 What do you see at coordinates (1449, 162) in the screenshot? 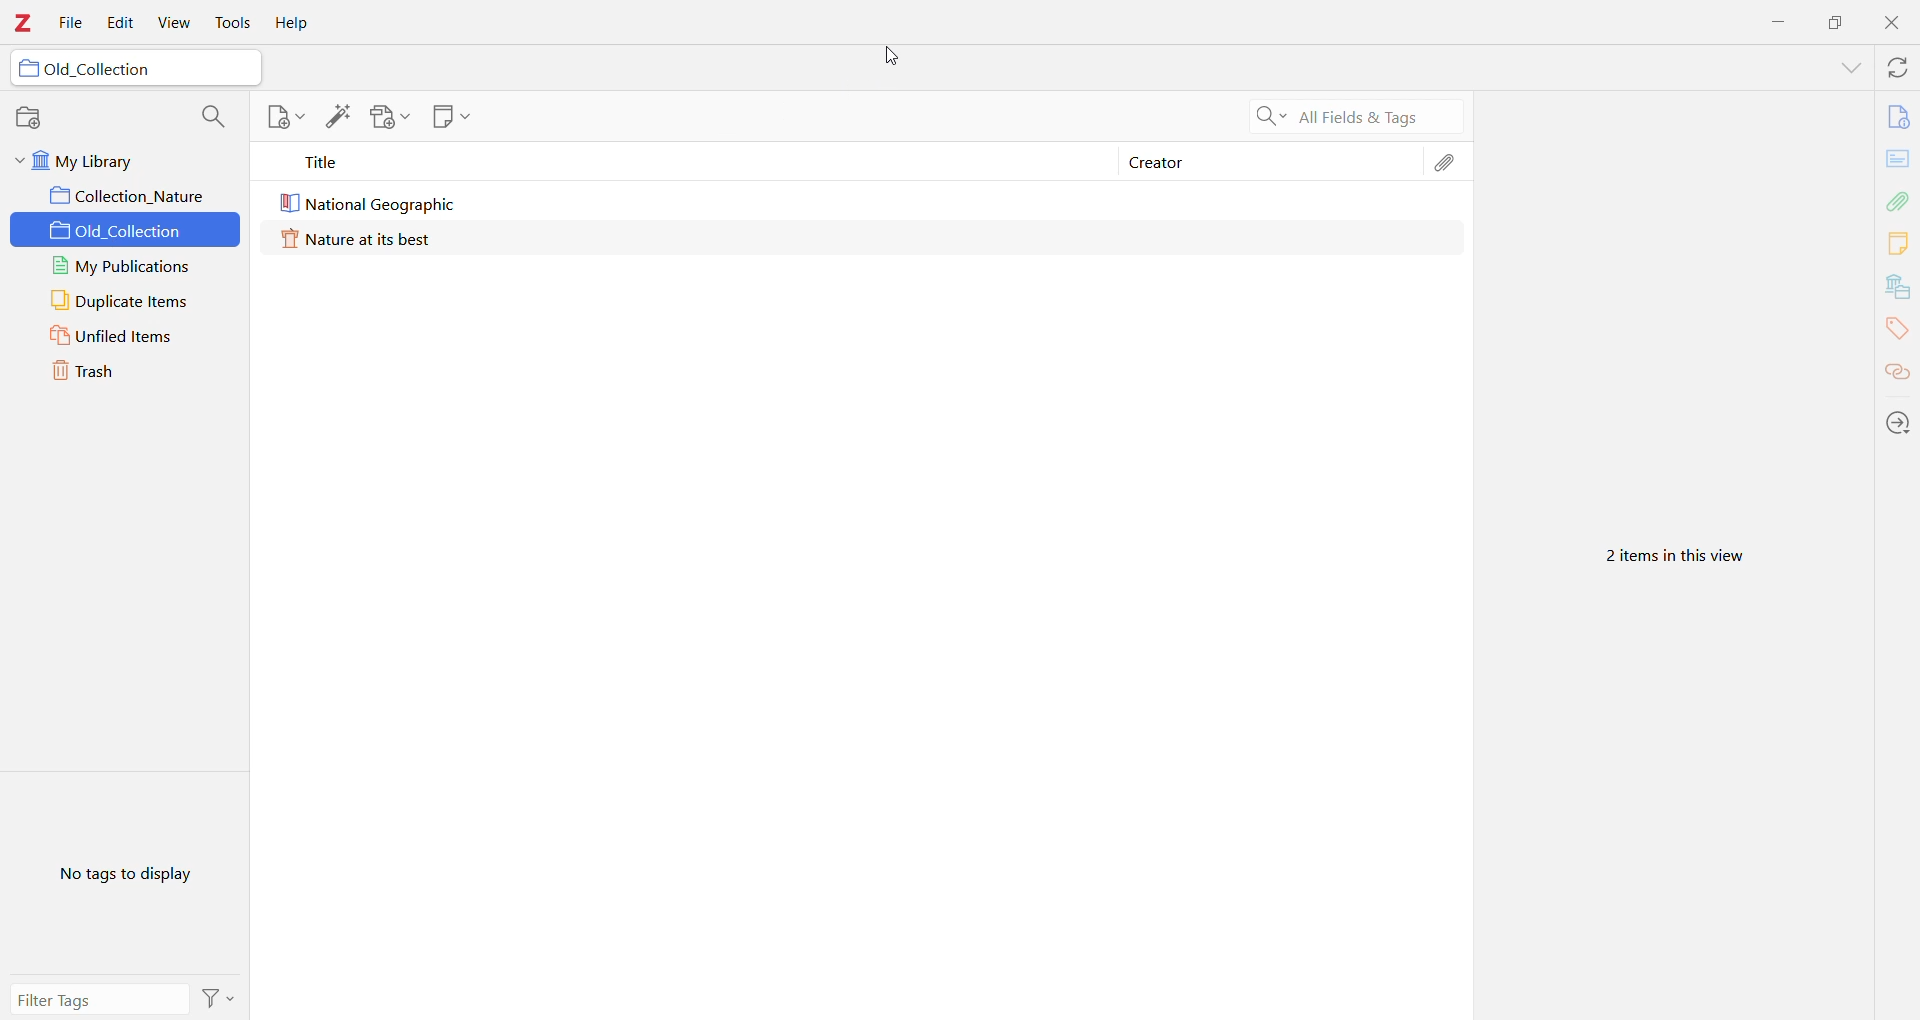
I see `Attachments` at bounding box center [1449, 162].